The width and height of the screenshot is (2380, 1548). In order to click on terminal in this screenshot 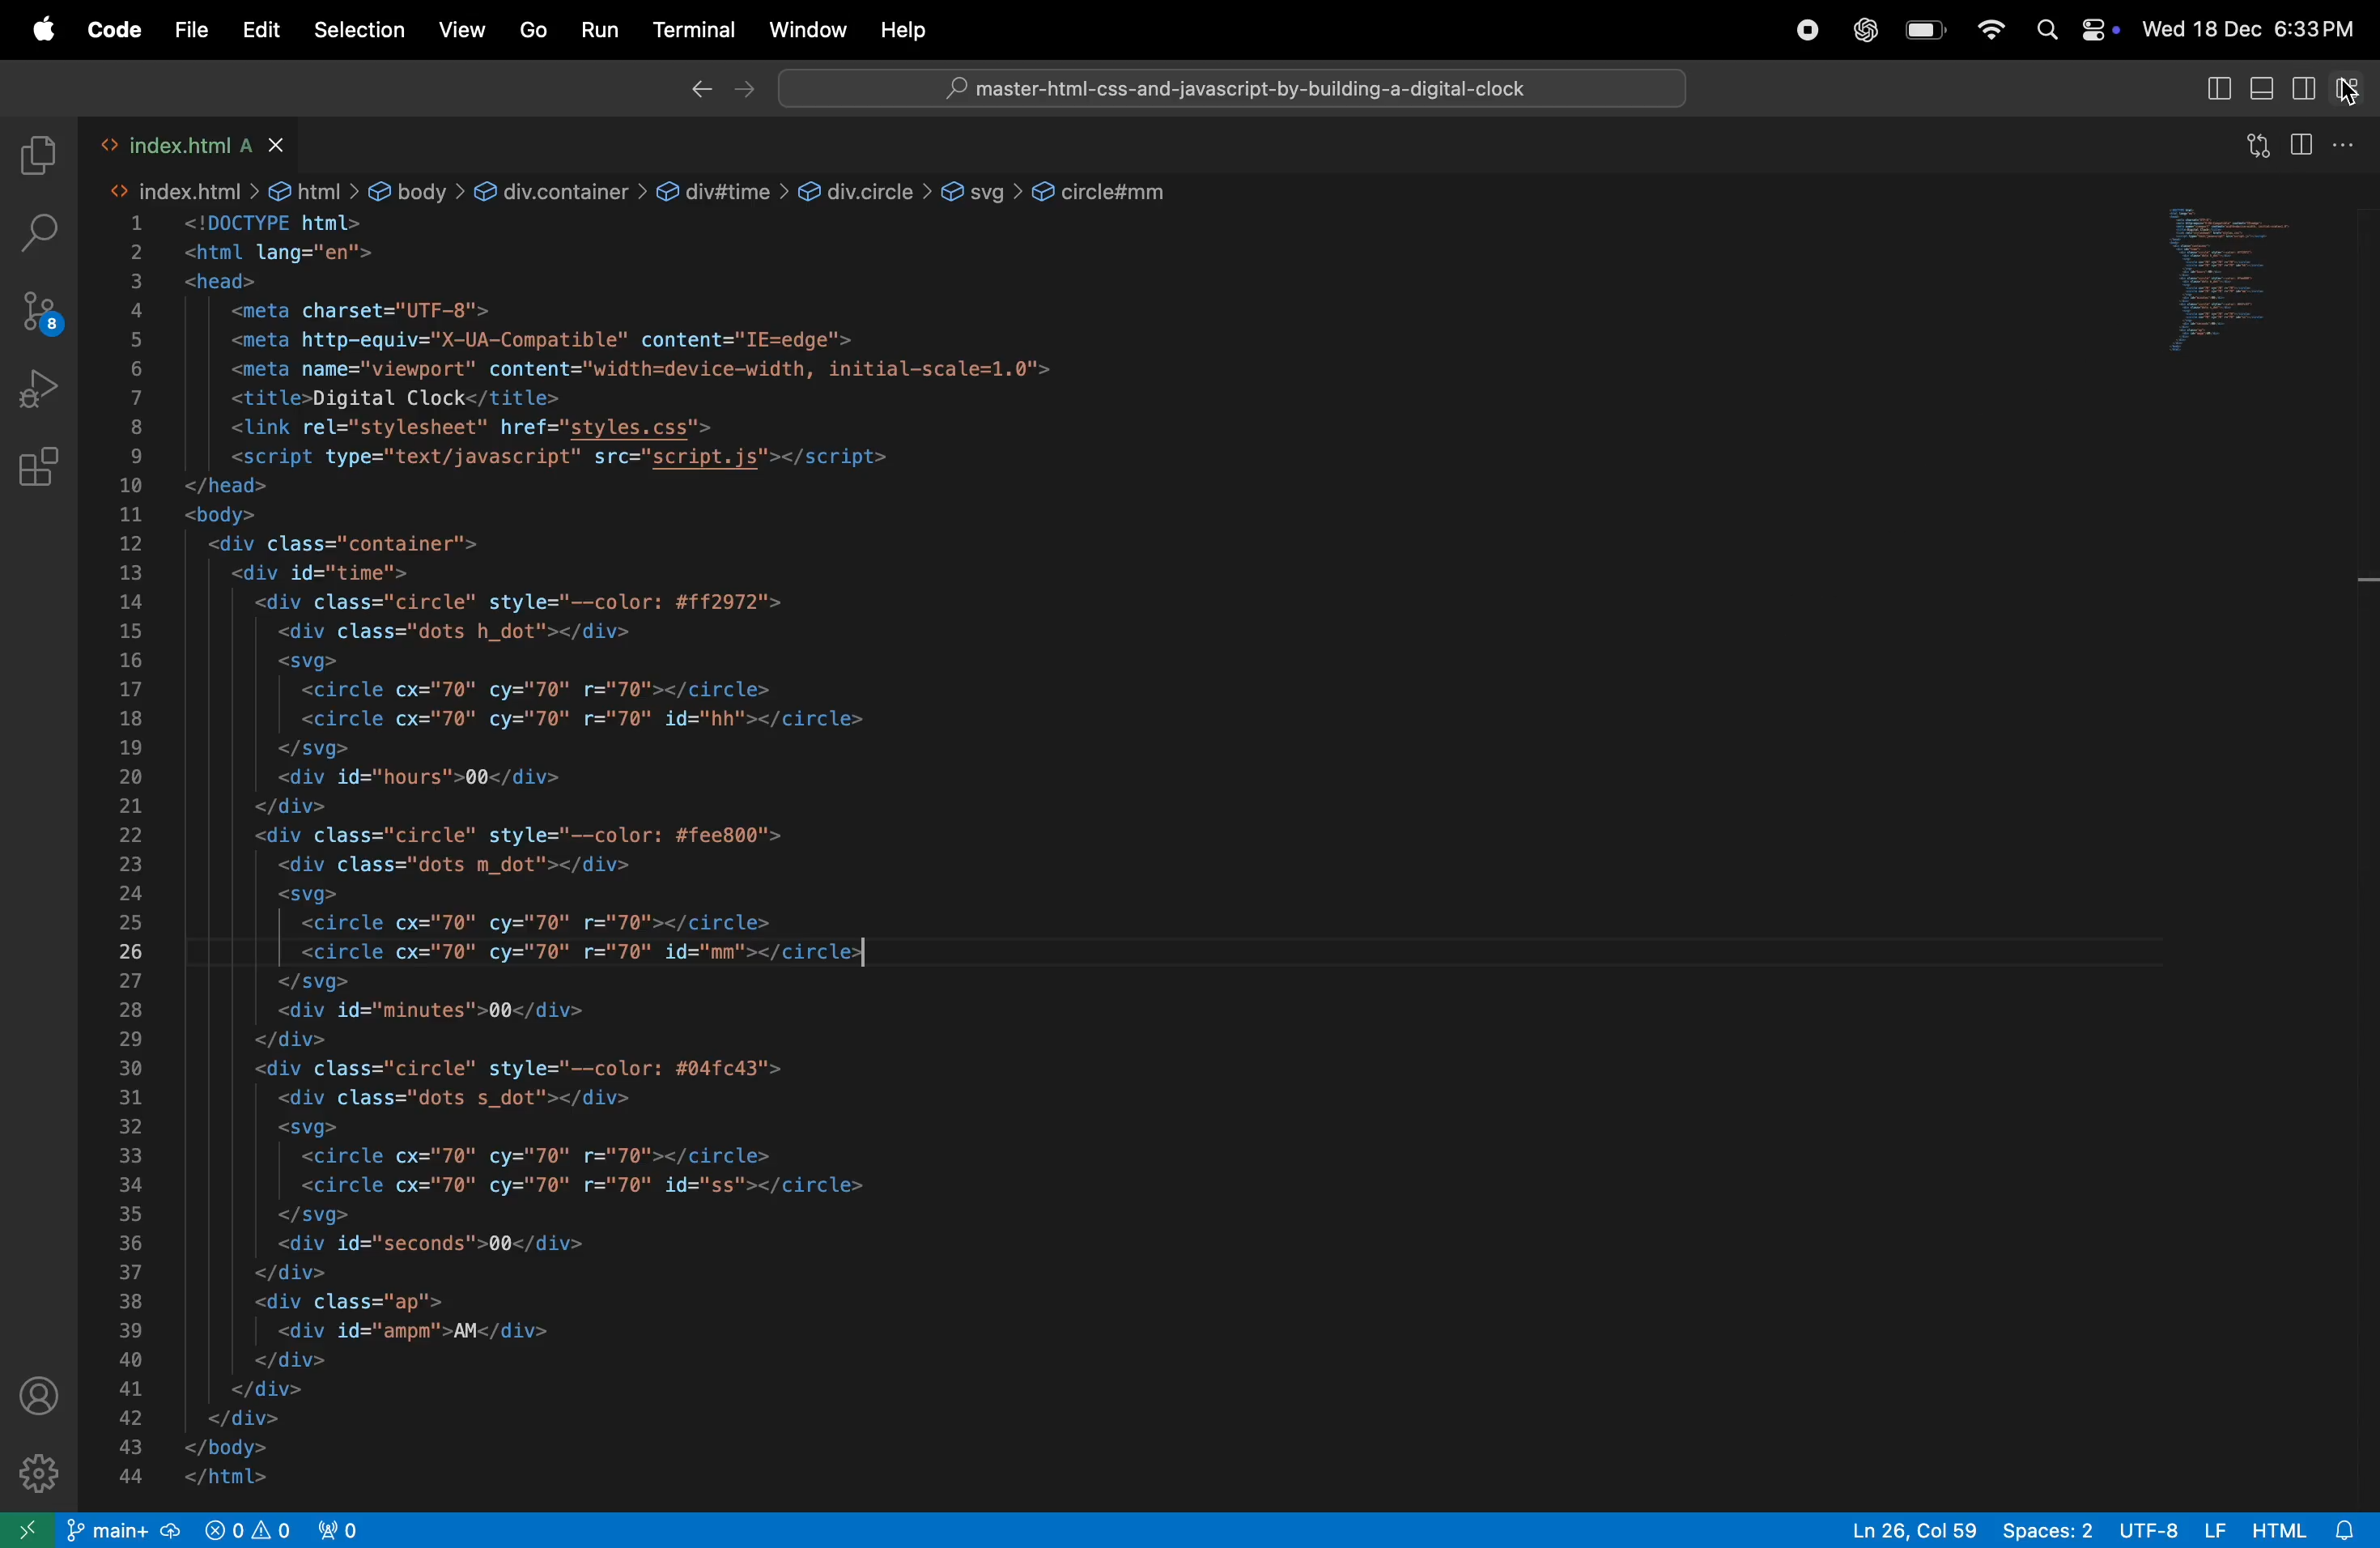, I will do `click(688, 31)`.